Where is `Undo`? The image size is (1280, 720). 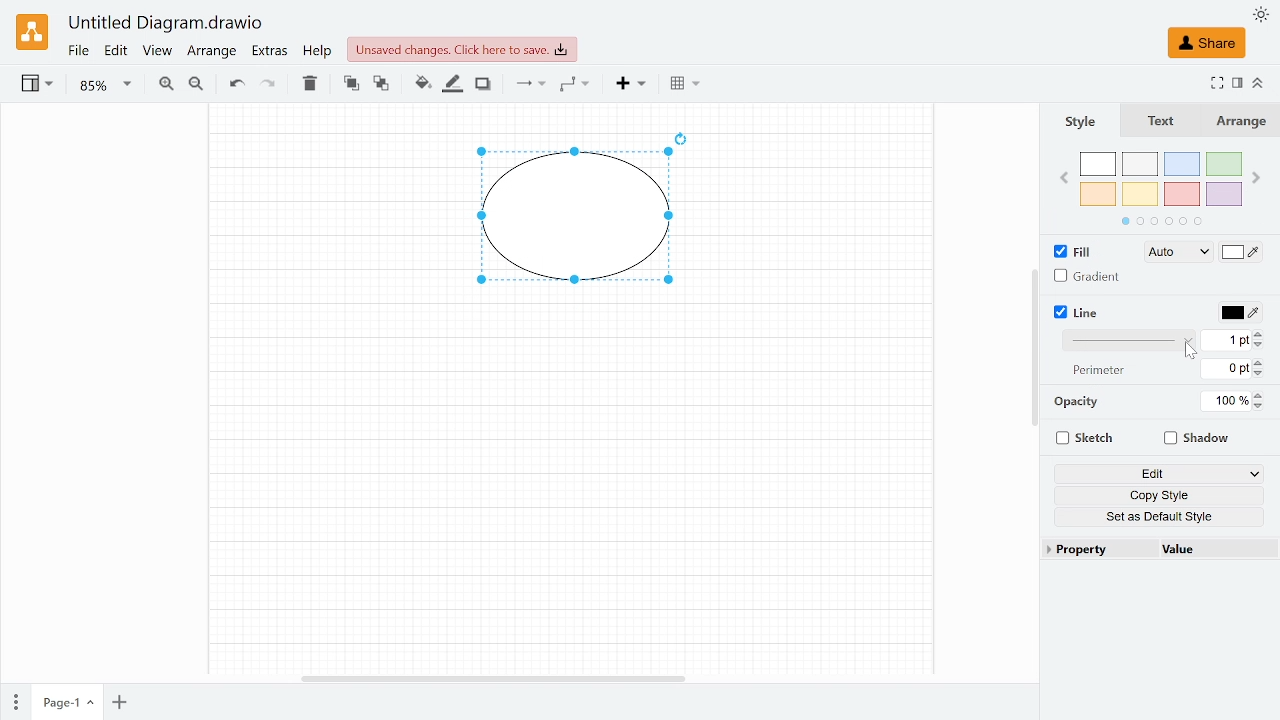 Undo is located at coordinates (237, 85).